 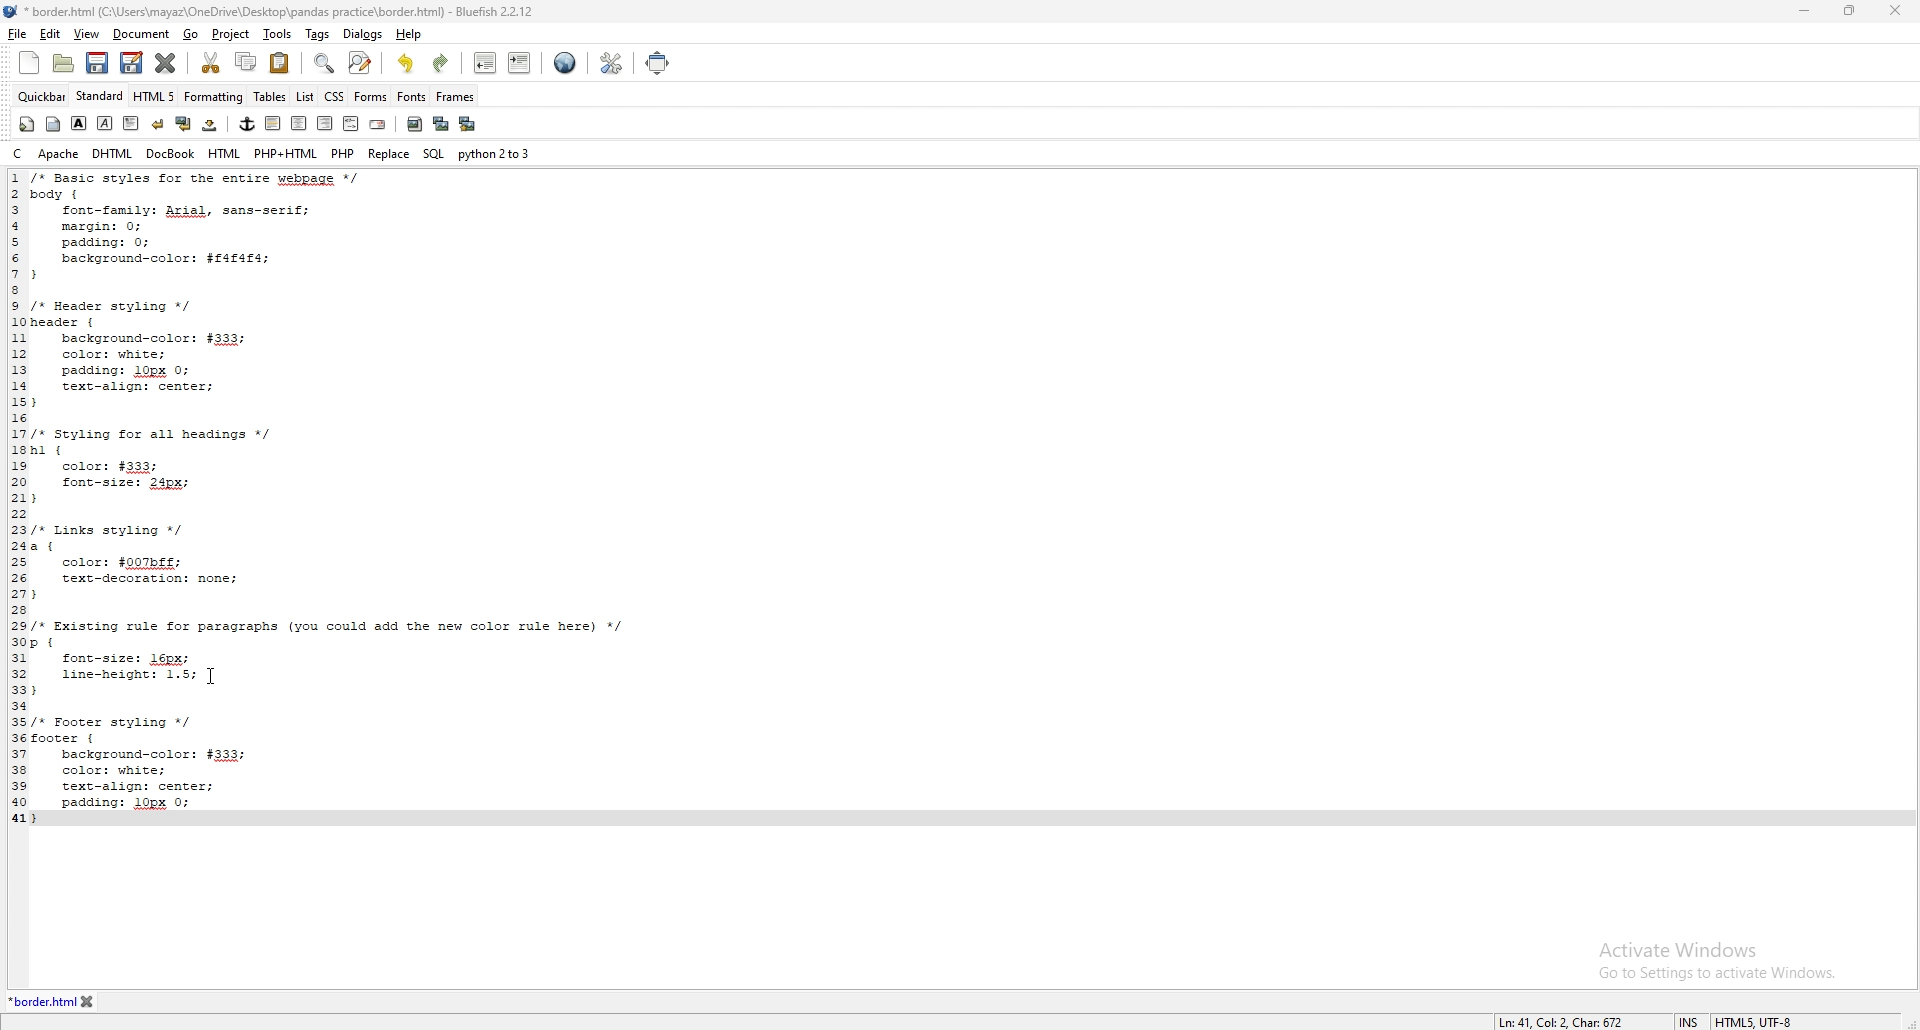 I want to click on multi thumbnail, so click(x=468, y=124).